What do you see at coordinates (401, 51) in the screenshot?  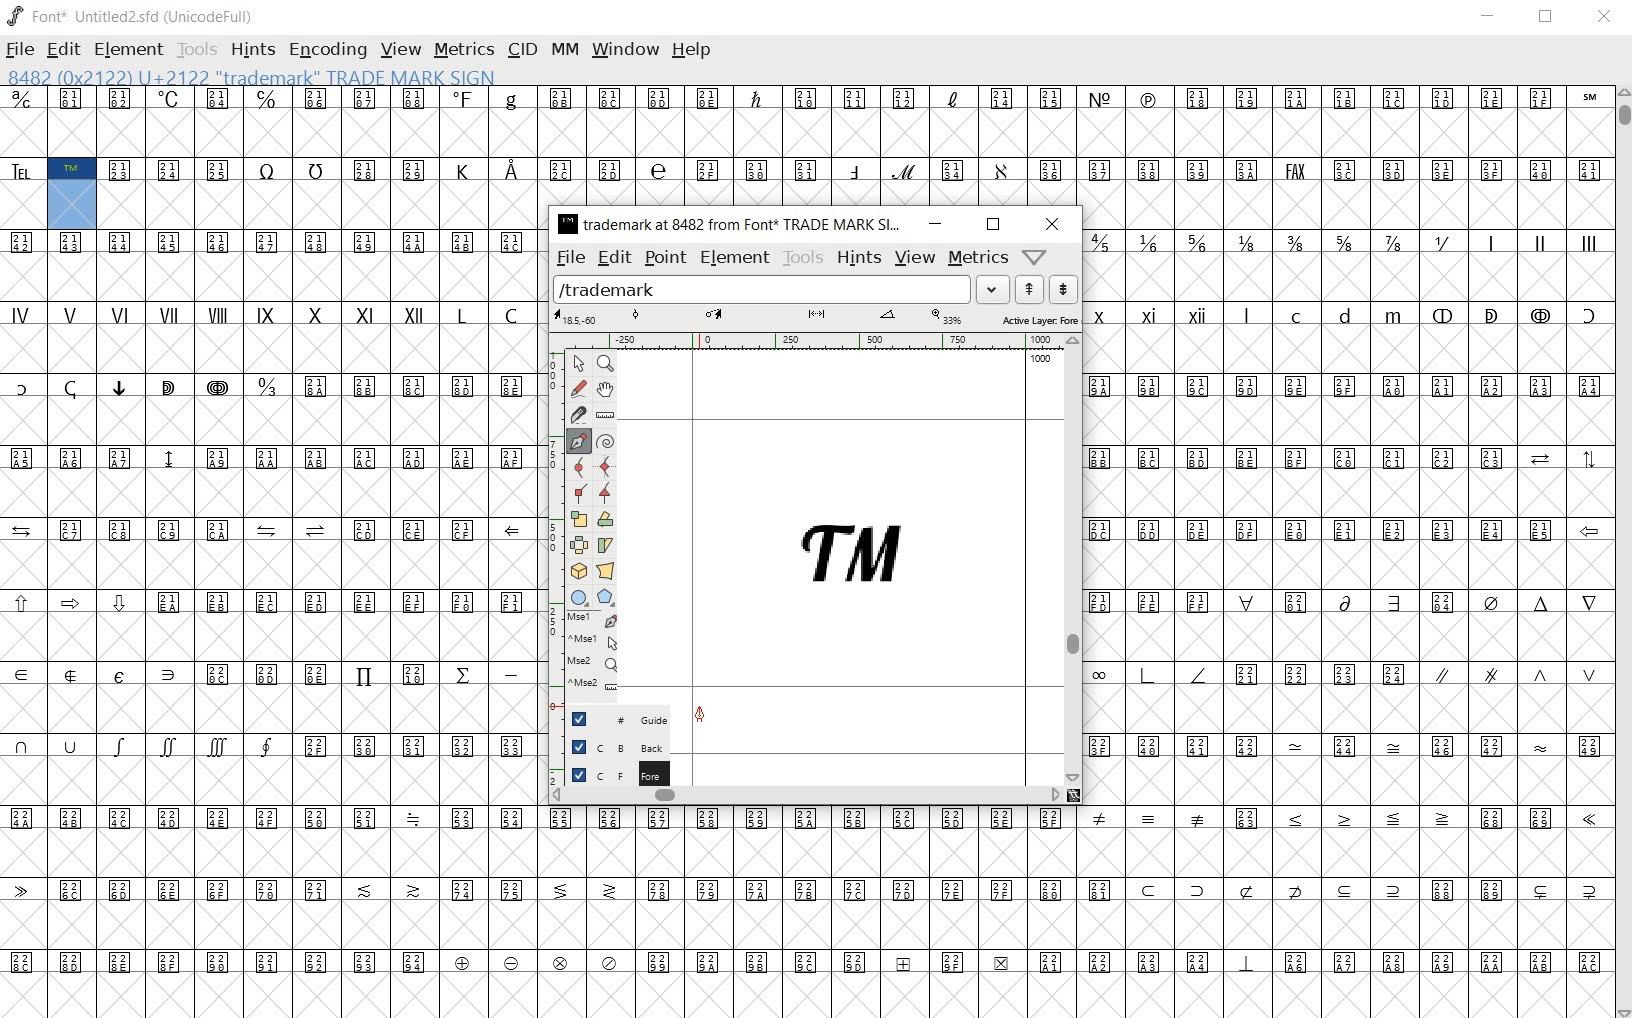 I see `VIEW` at bounding box center [401, 51].